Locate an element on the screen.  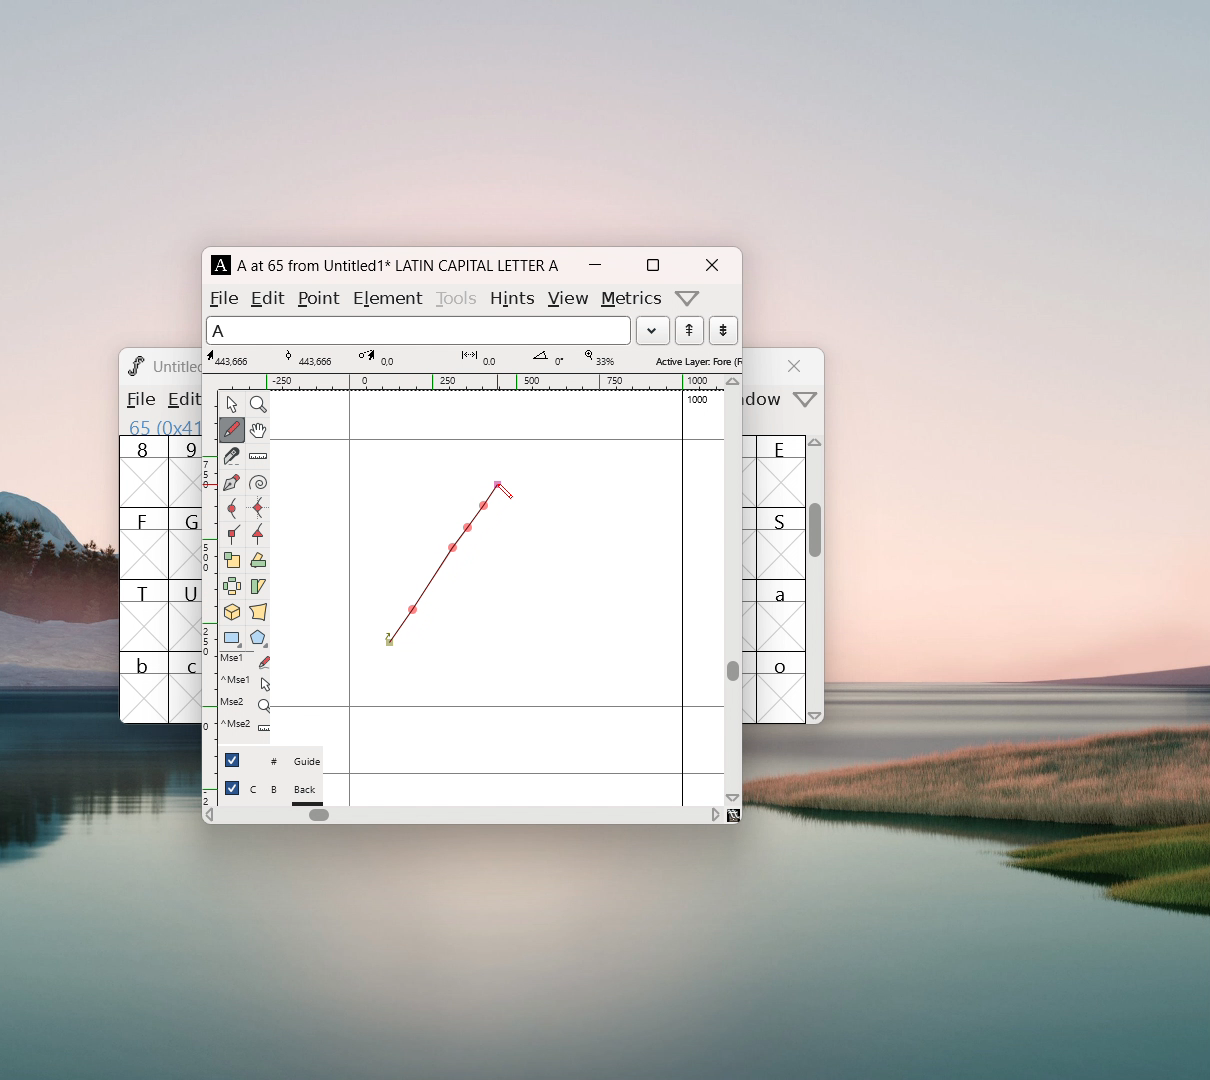
rectangle or ellipse is located at coordinates (233, 639).